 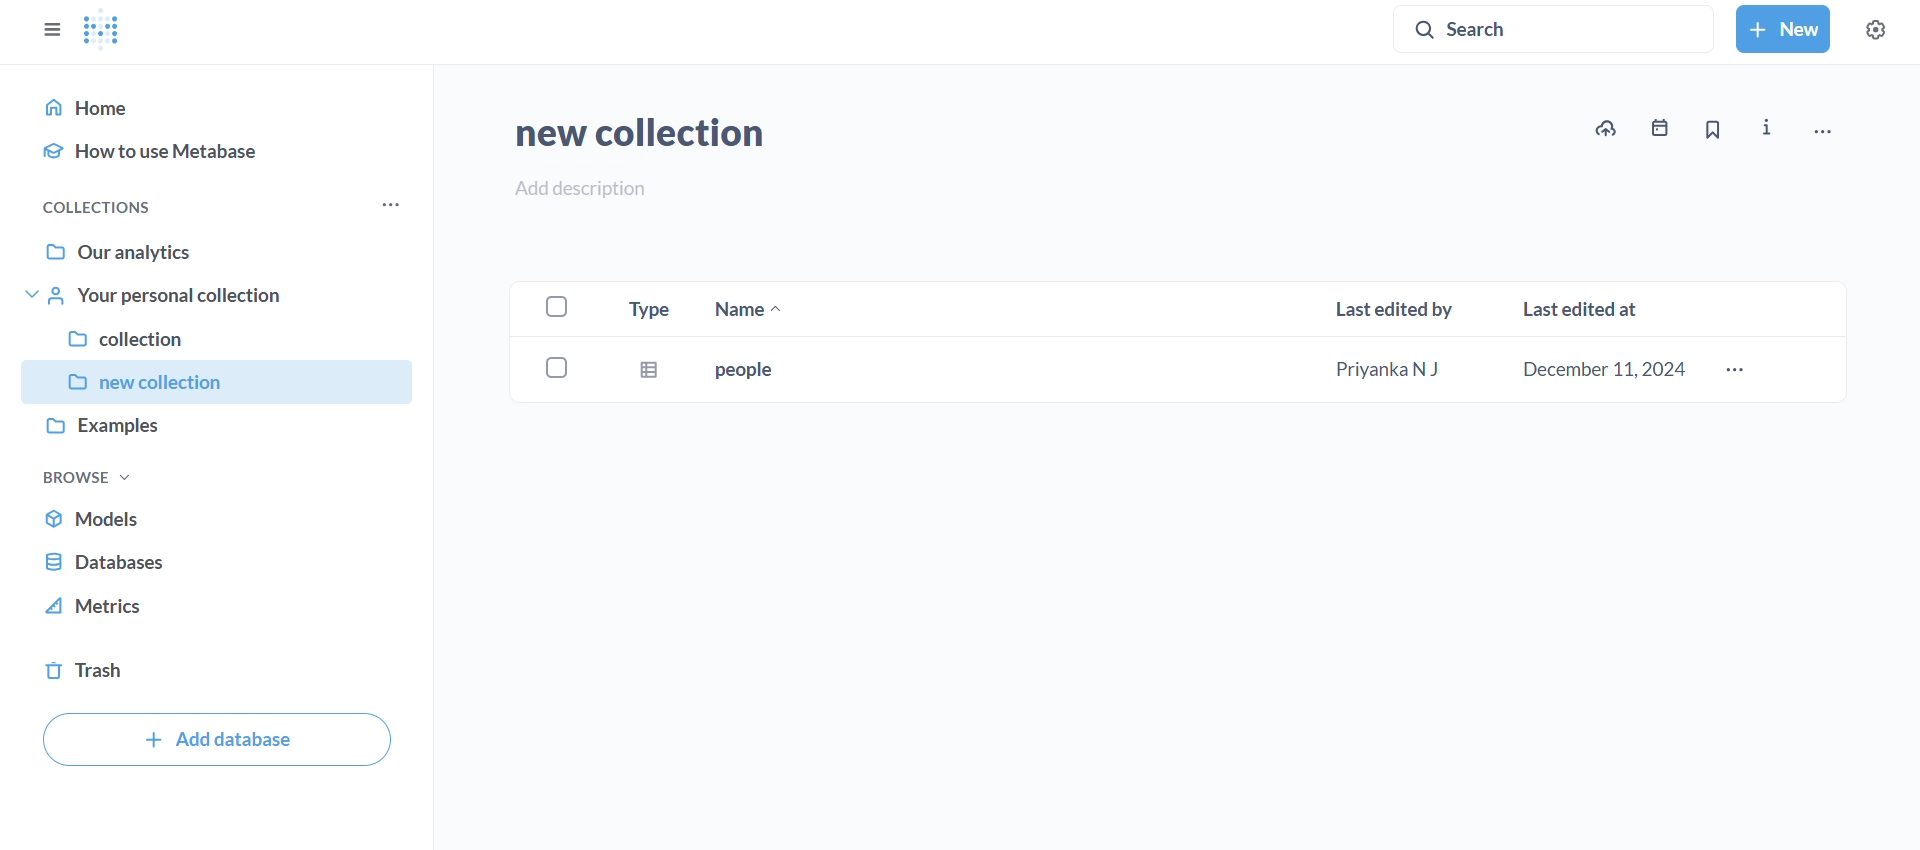 What do you see at coordinates (386, 208) in the screenshot?
I see `more` at bounding box center [386, 208].